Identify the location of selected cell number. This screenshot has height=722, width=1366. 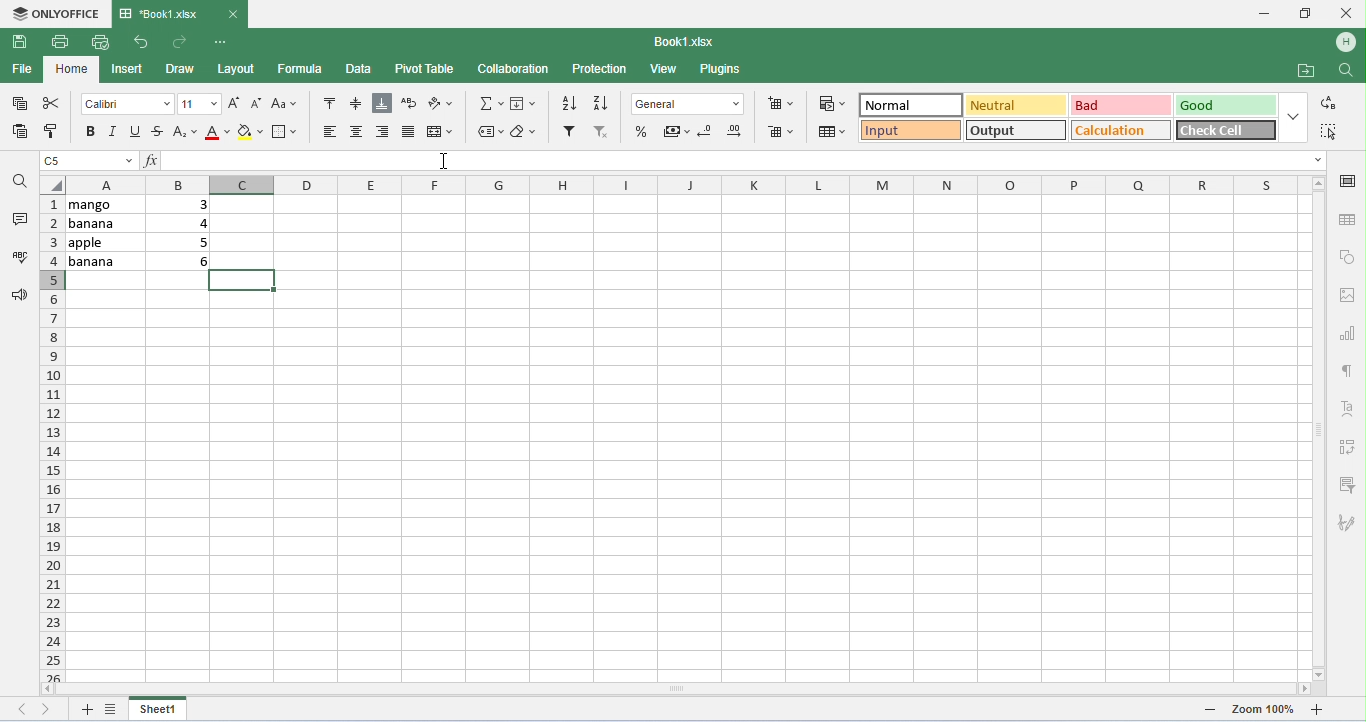
(90, 160).